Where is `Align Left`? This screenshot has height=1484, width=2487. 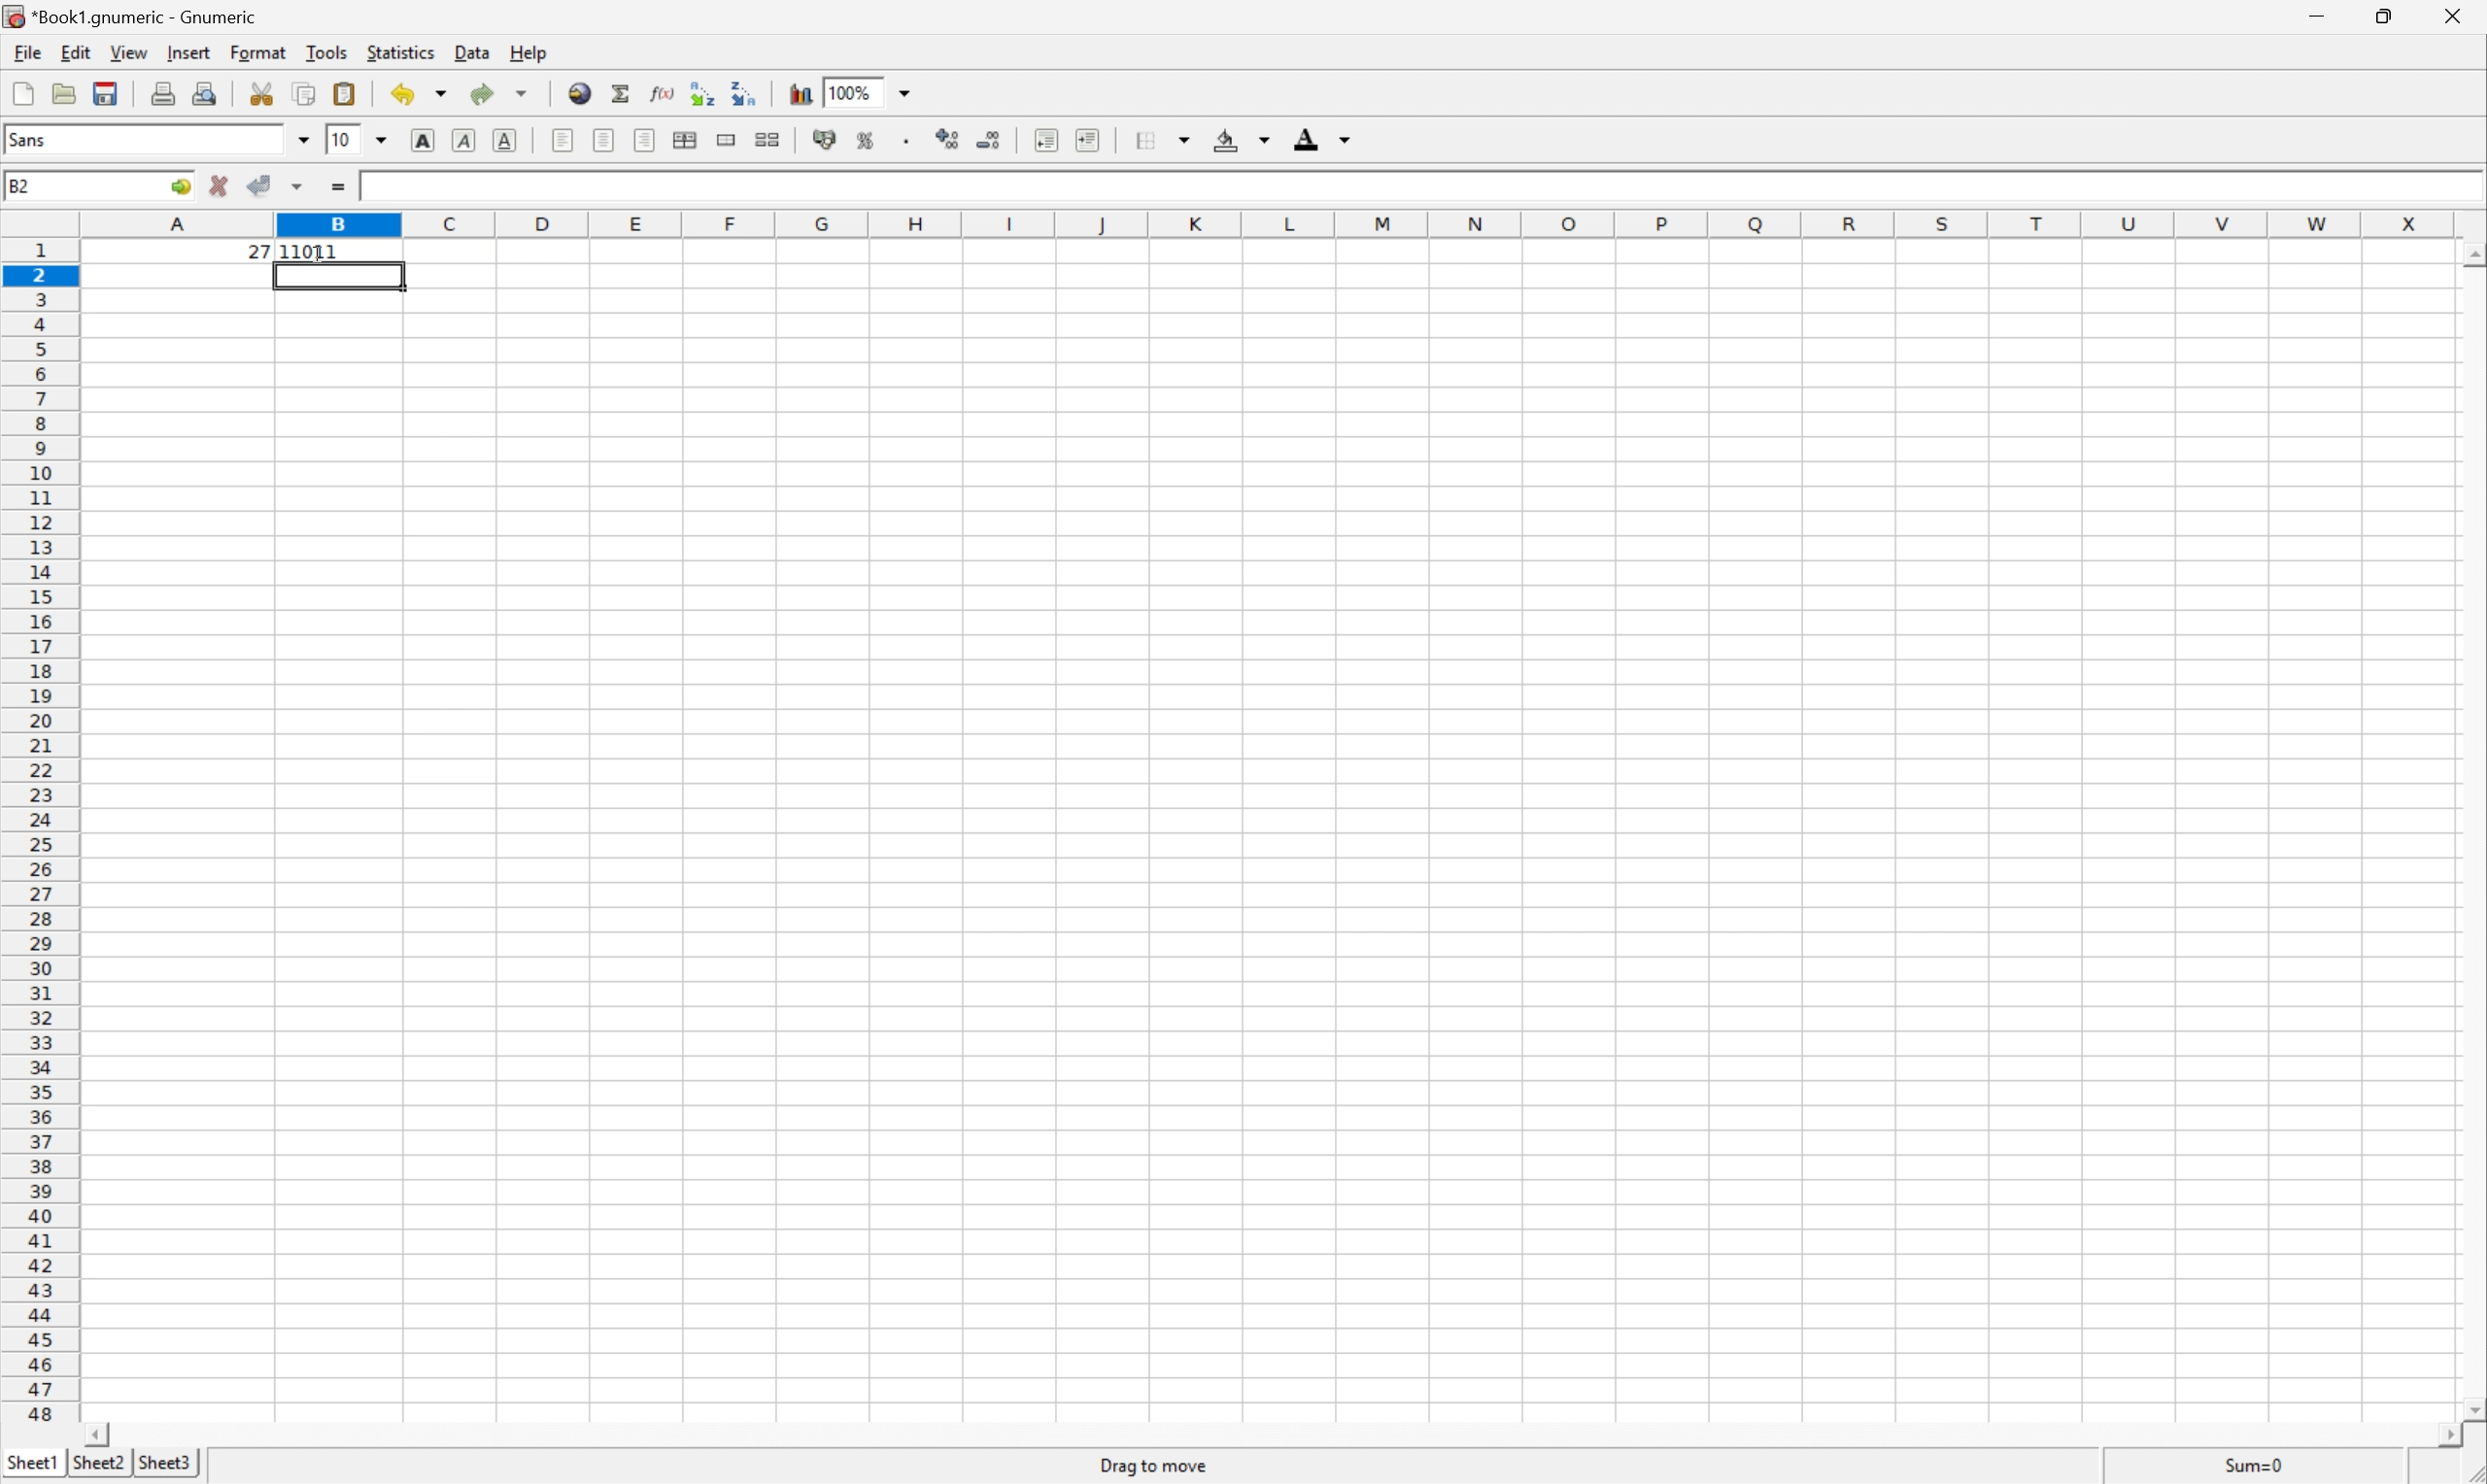 Align Left is located at coordinates (563, 143).